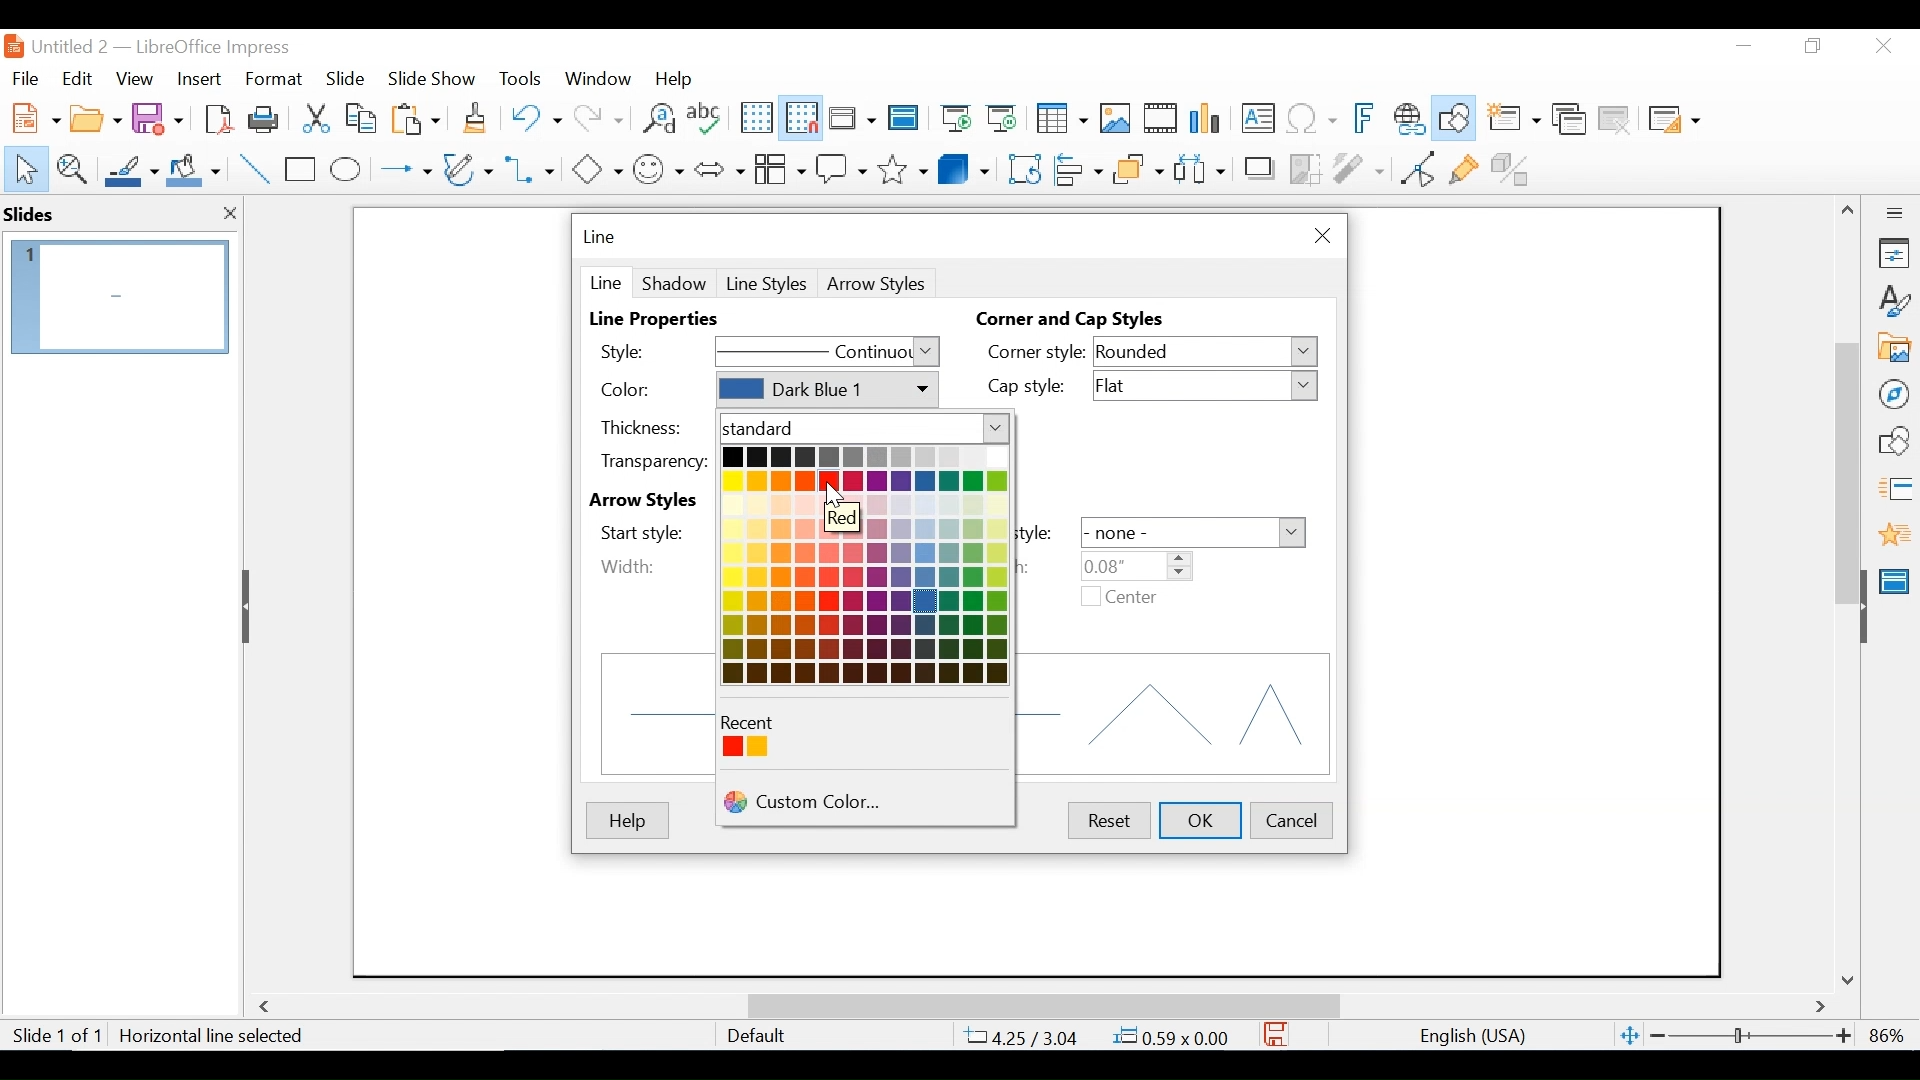  I want to click on Toggle Extrusion, so click(1515, 167).